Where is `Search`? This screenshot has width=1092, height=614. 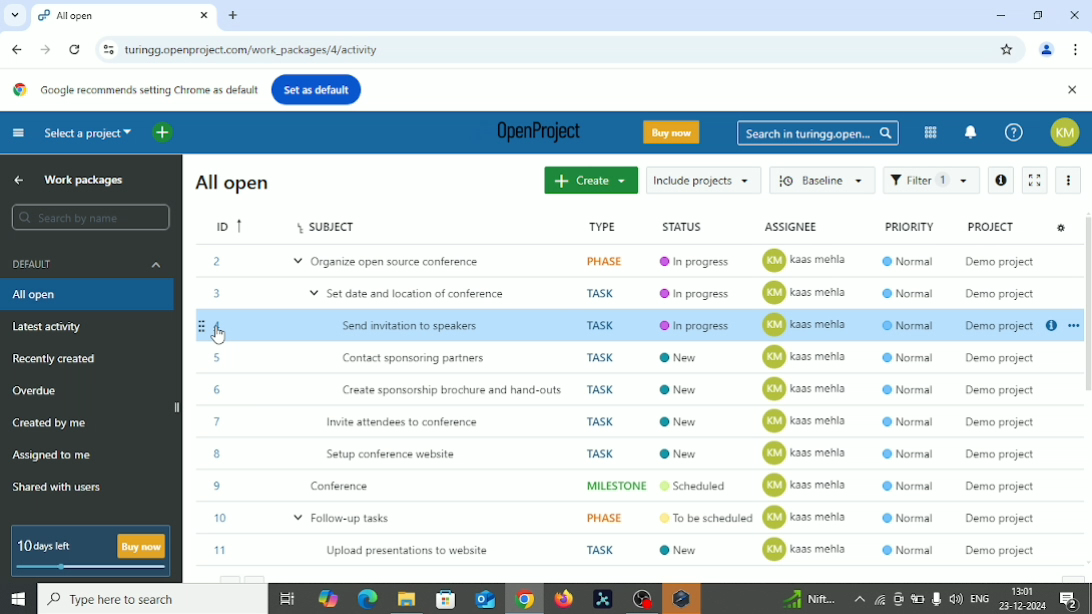 Search is located at coordinates (818, 134).